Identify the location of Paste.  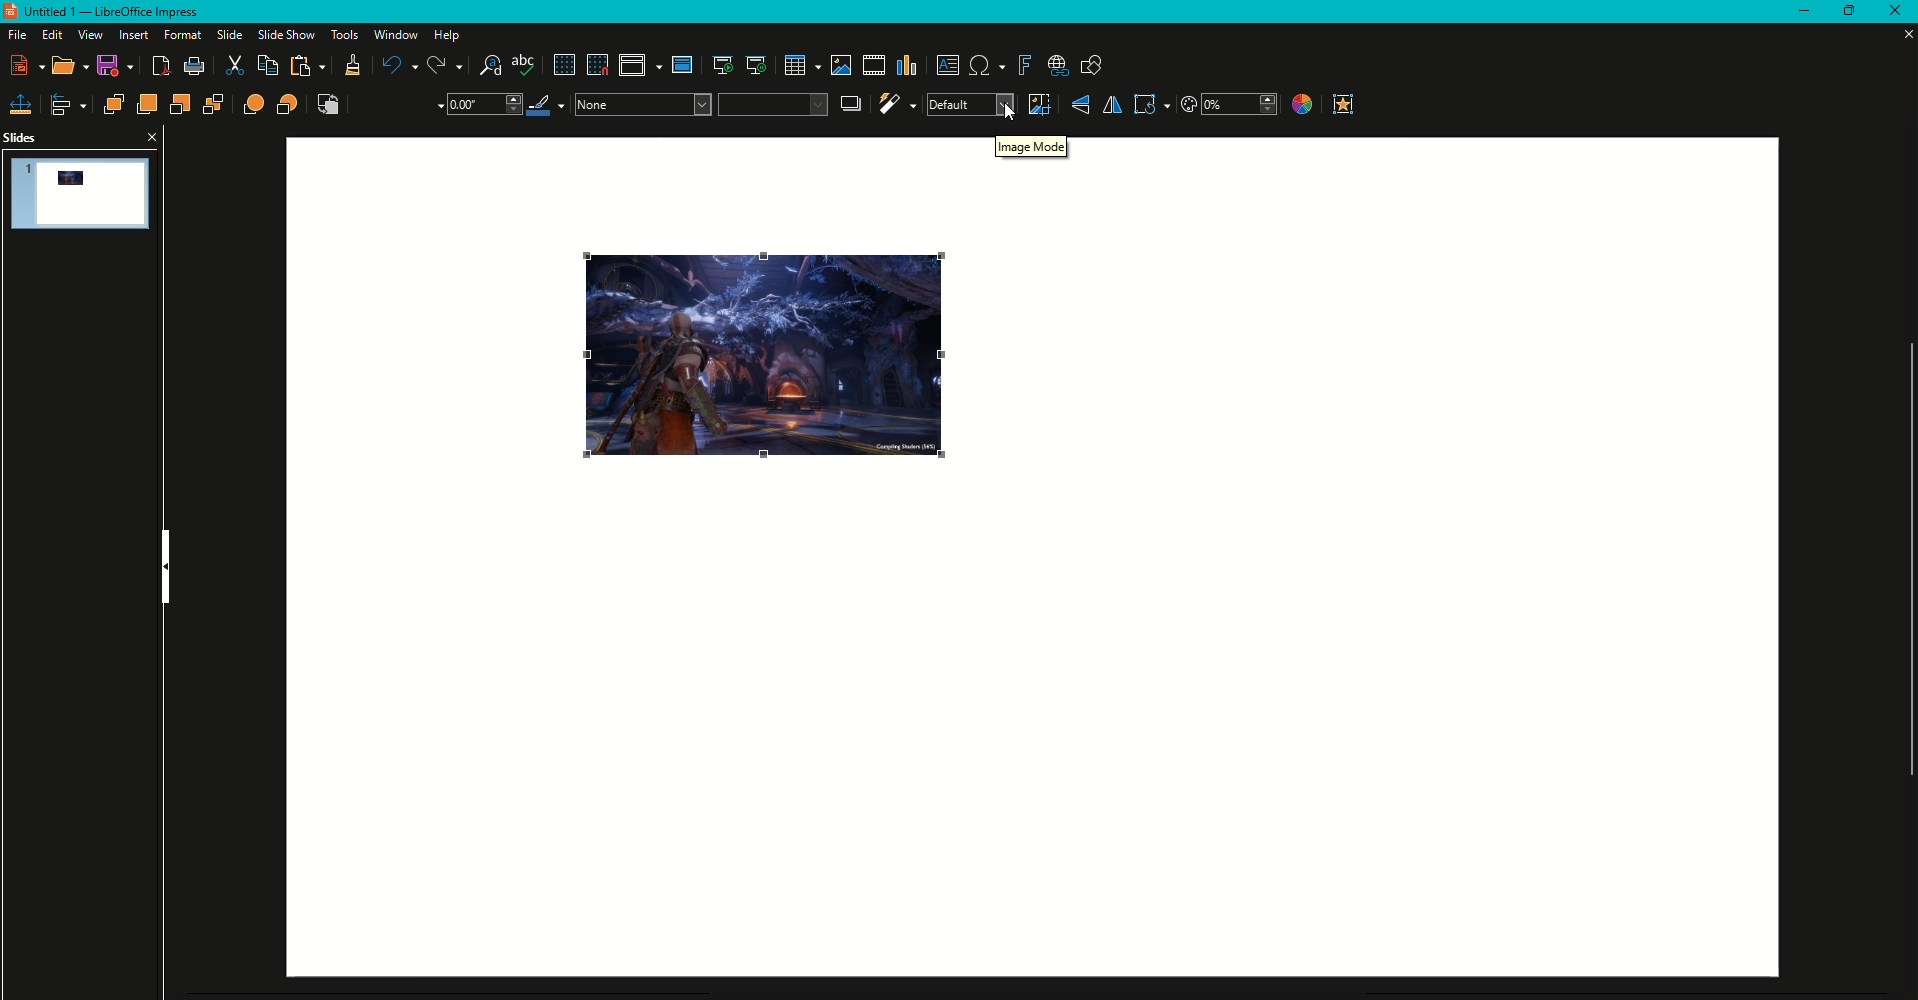
(309, 67).